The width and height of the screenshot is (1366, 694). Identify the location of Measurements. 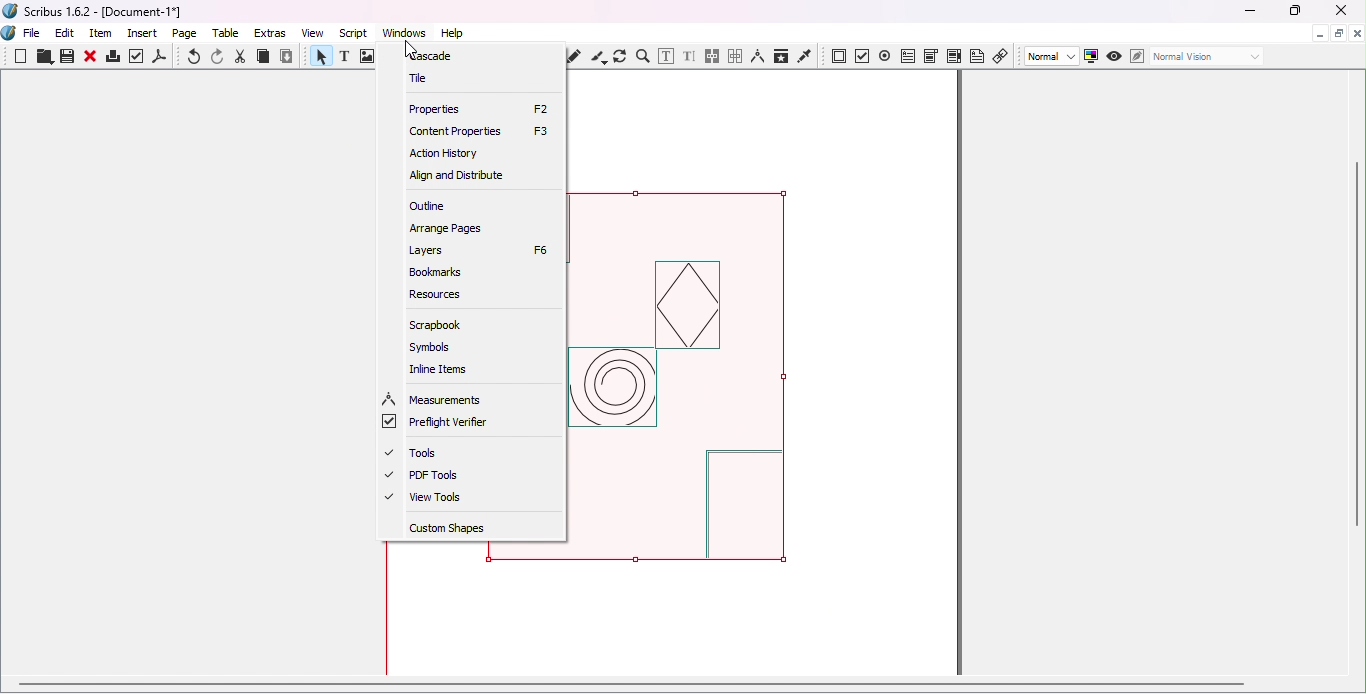
(757, 56).